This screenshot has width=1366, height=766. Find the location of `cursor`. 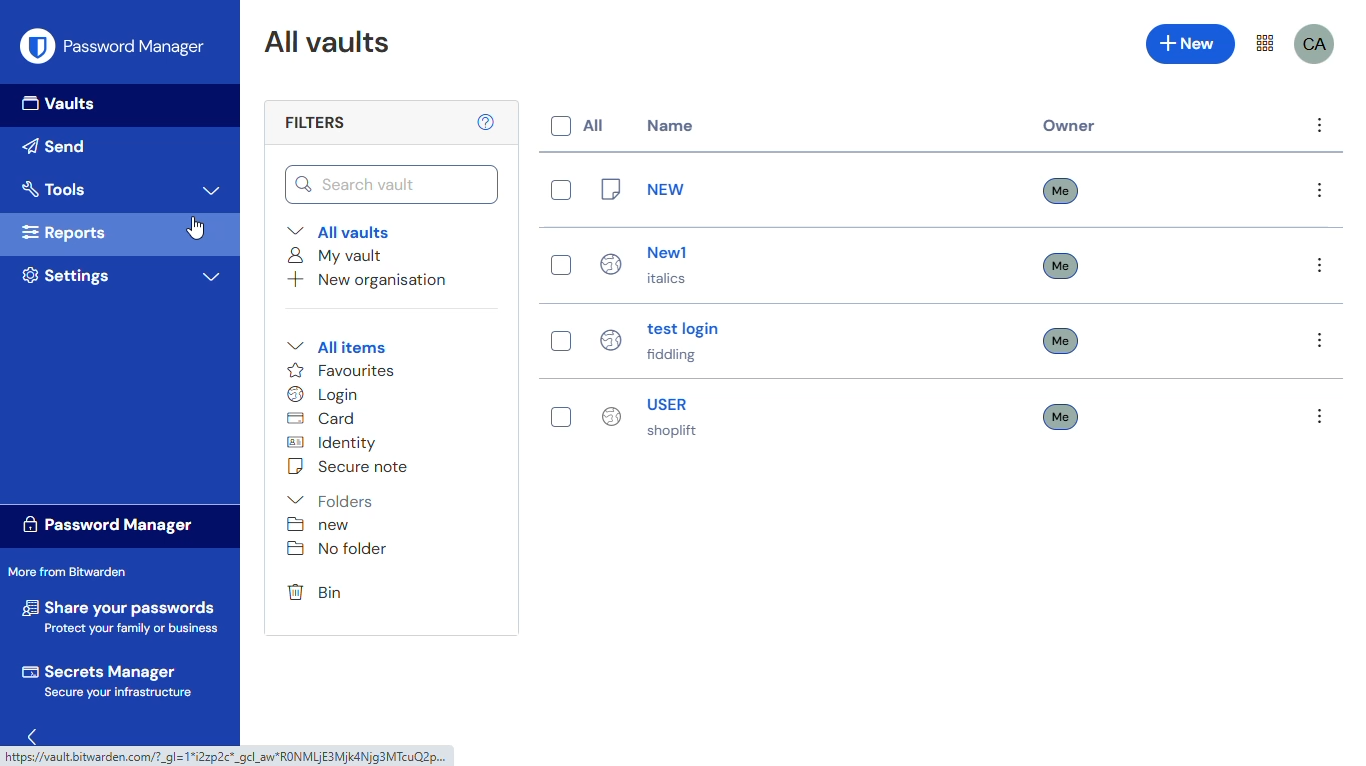

cursor is located at coordinates (196, 228).